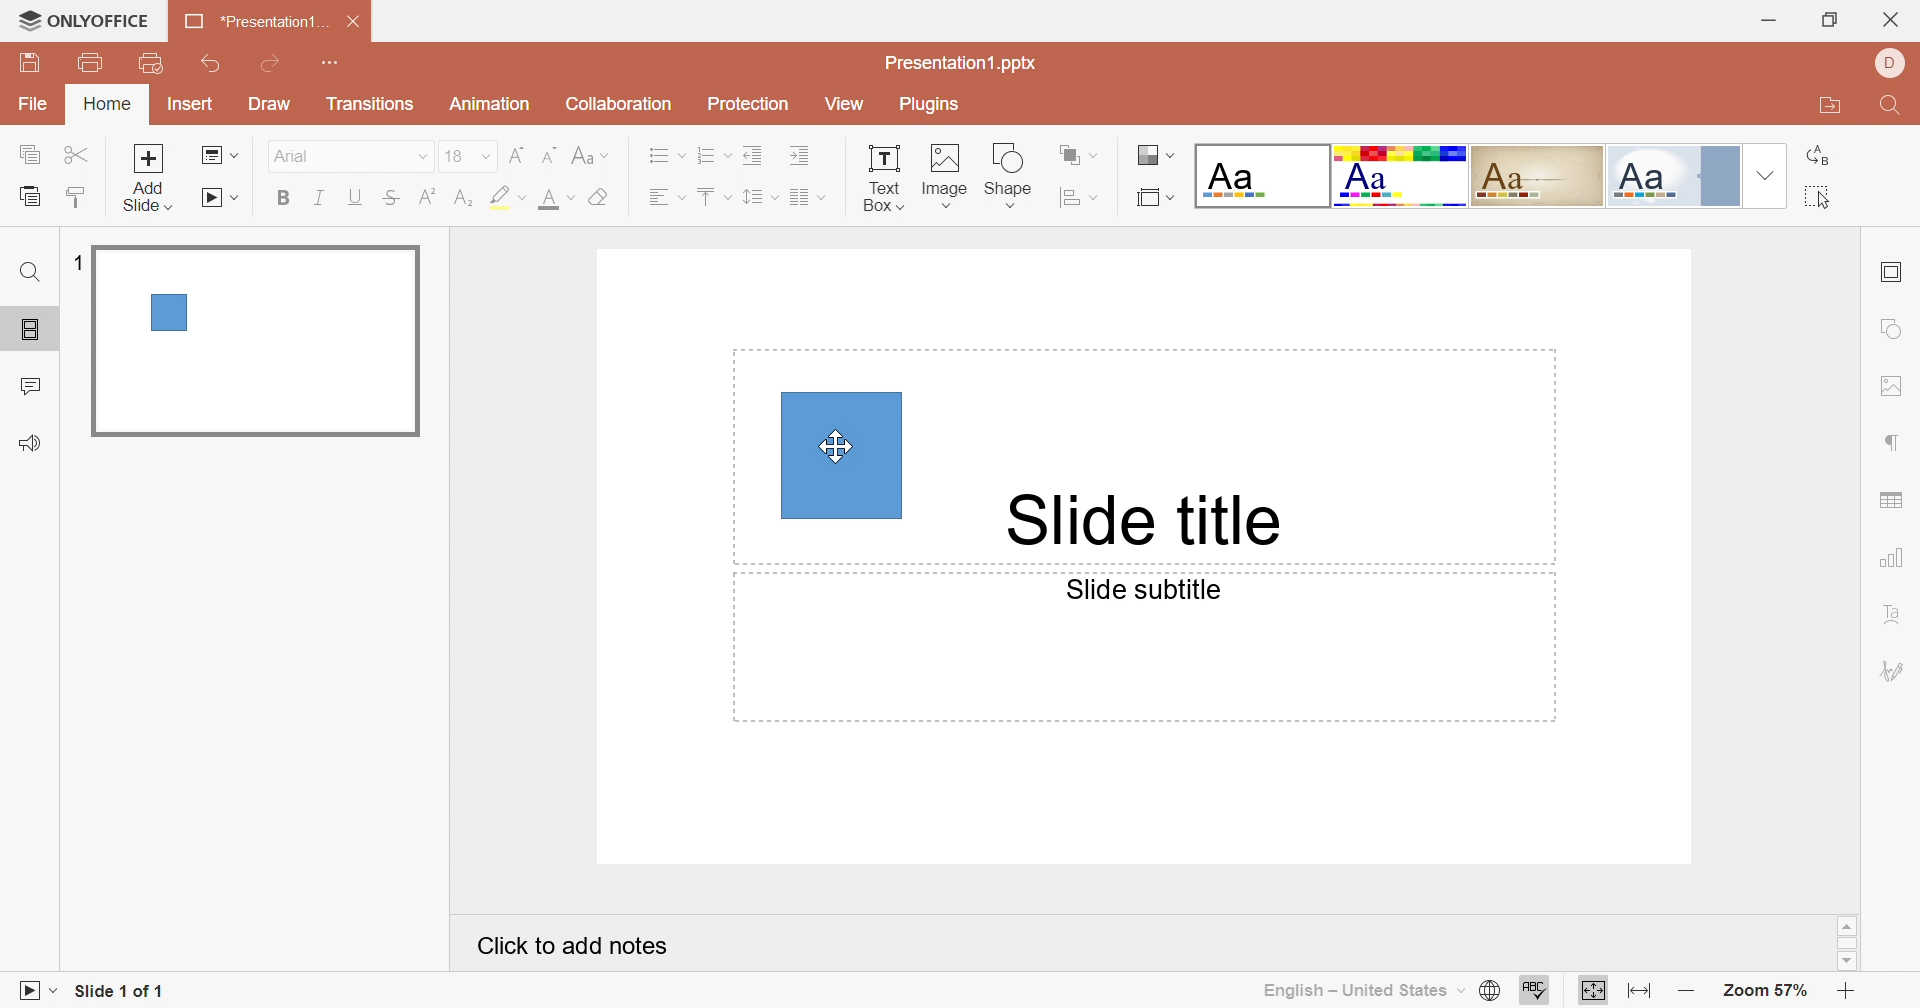 This screenshot has height=1008, width=1920. I want to click on Select All, so click(1819, 197).